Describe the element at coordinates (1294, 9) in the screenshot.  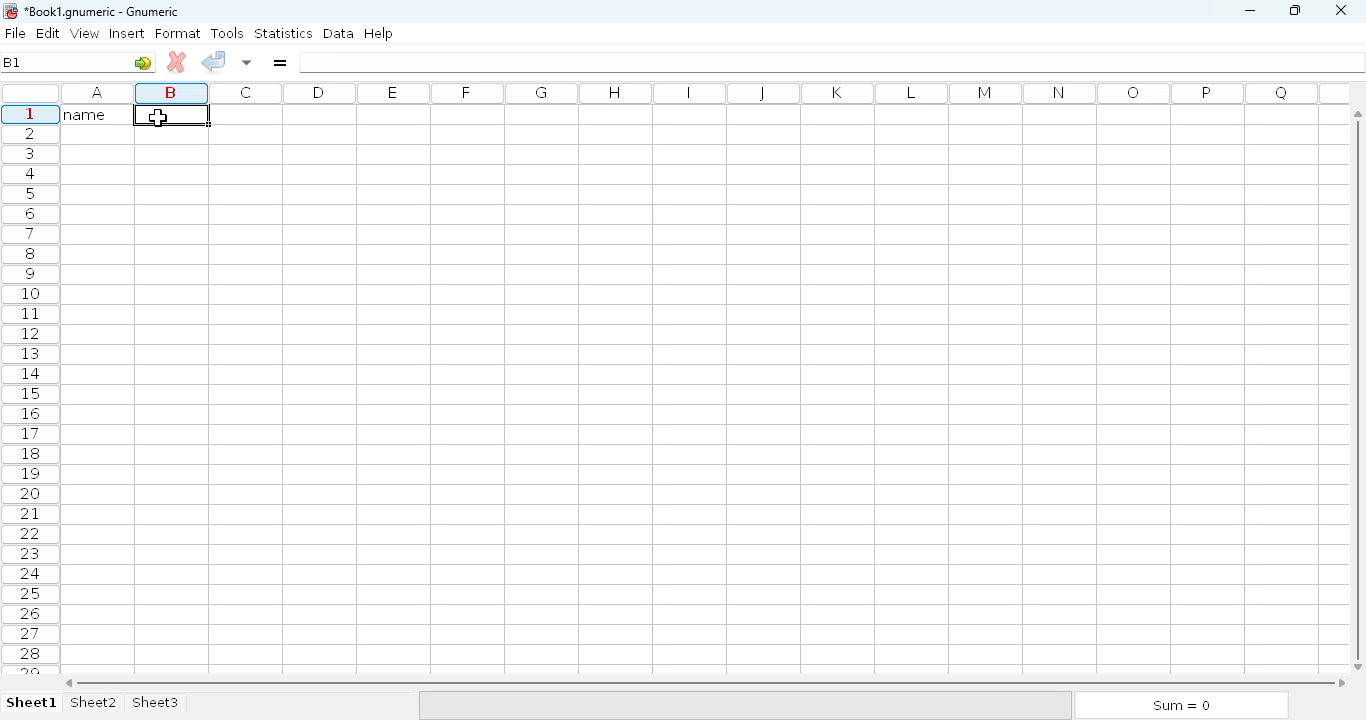
I see `maximize` at that location.